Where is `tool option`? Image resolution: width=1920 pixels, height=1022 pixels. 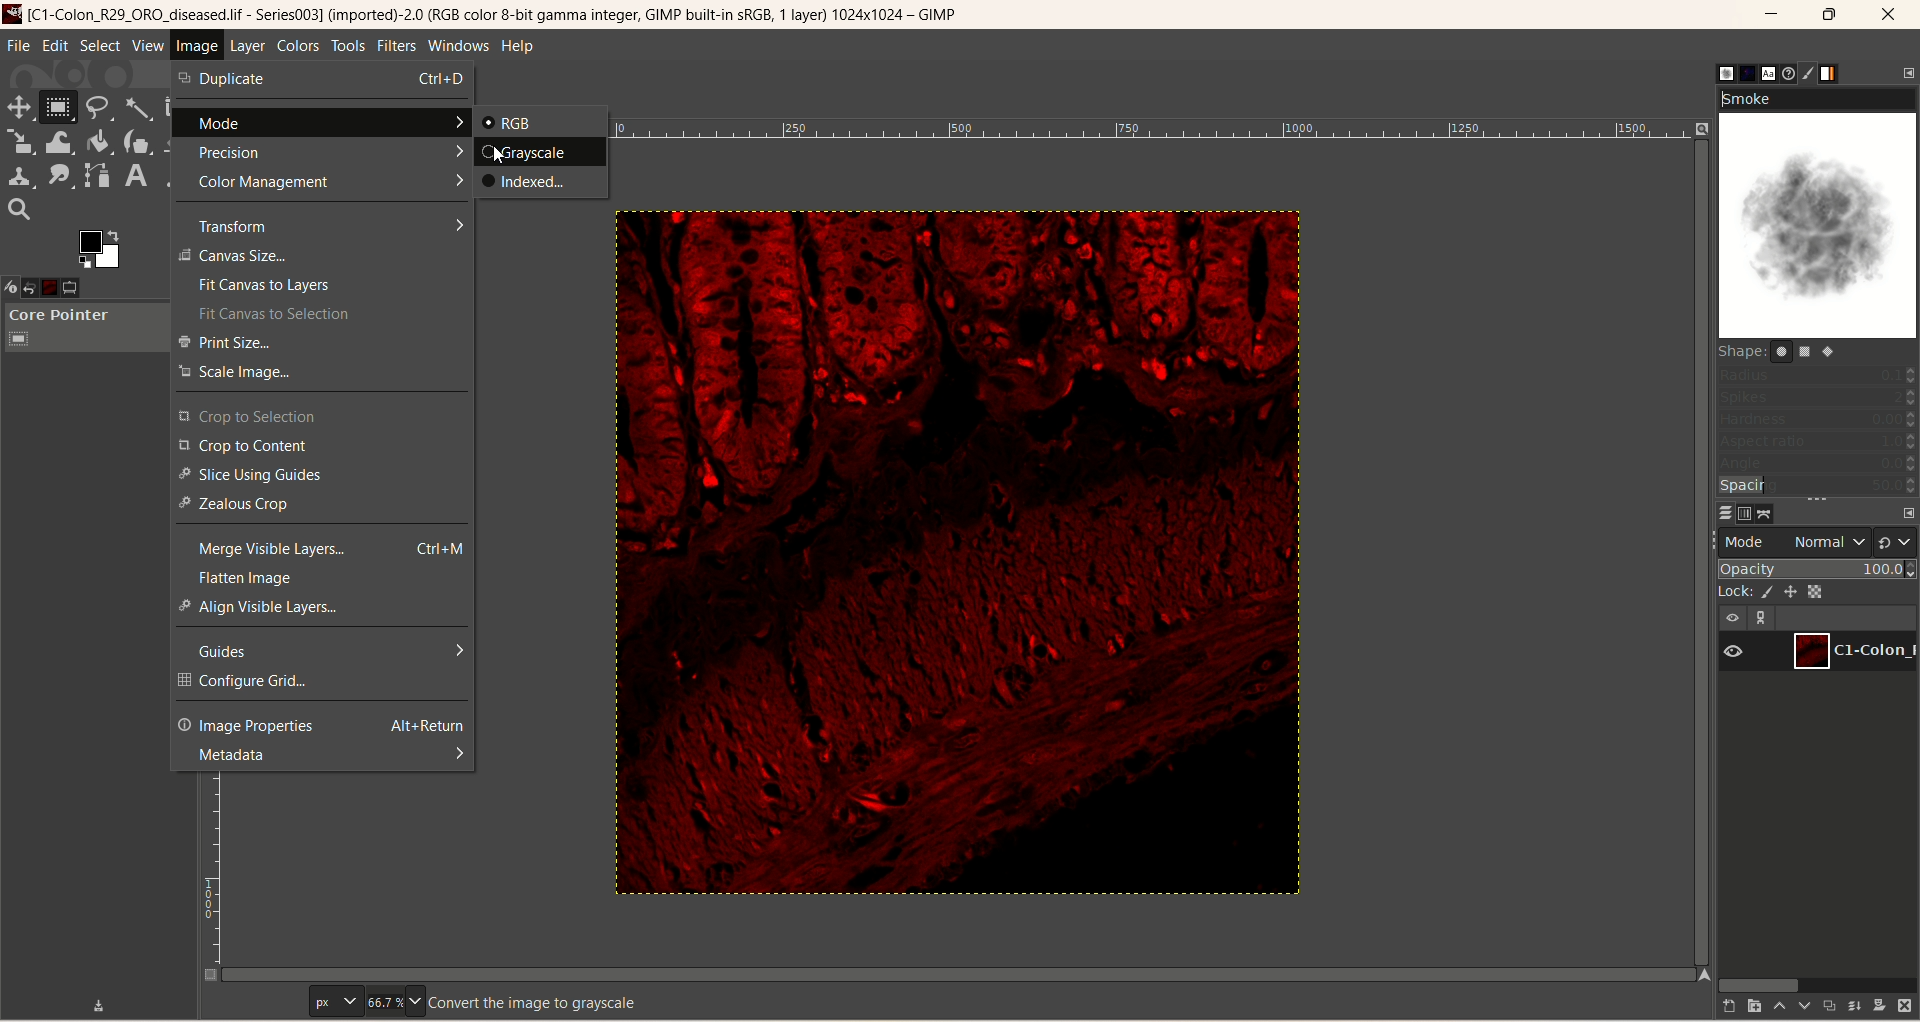
tool option is located at coordinates (72, 287).